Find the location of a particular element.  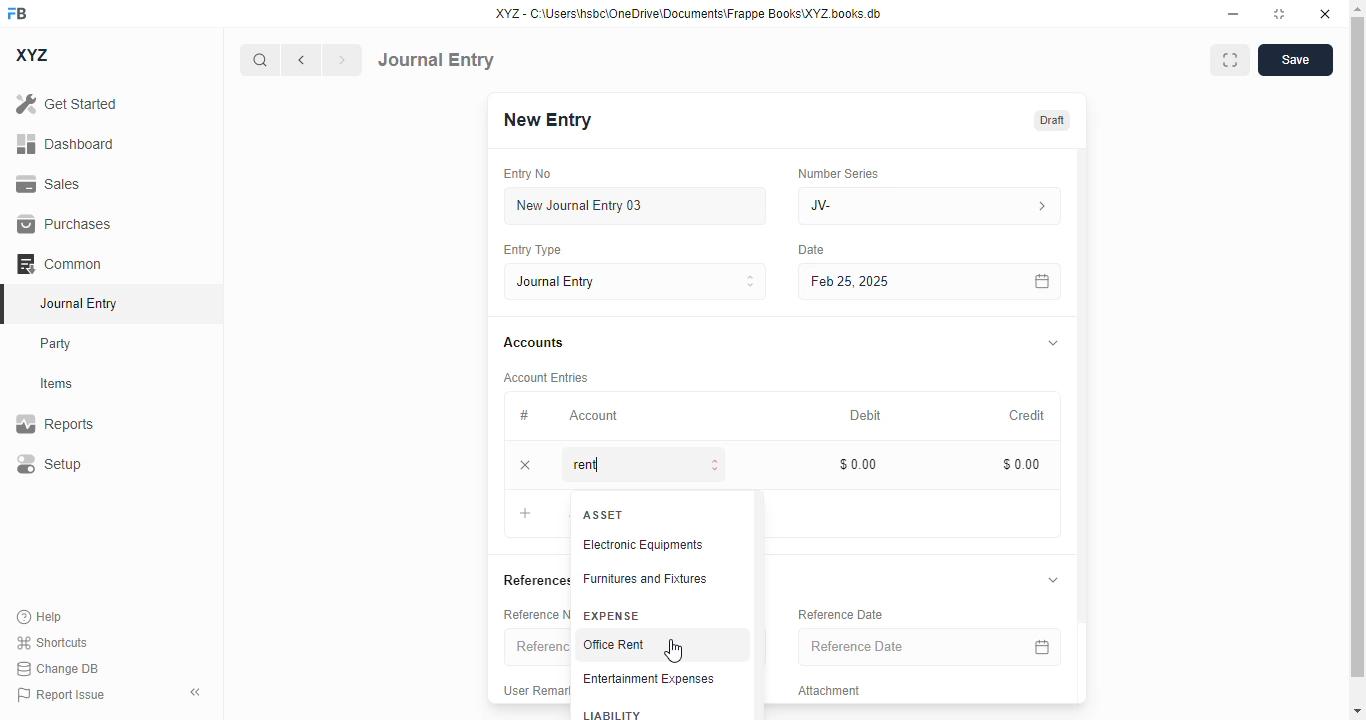

calendar icon is located at coordinates (1043, 281).